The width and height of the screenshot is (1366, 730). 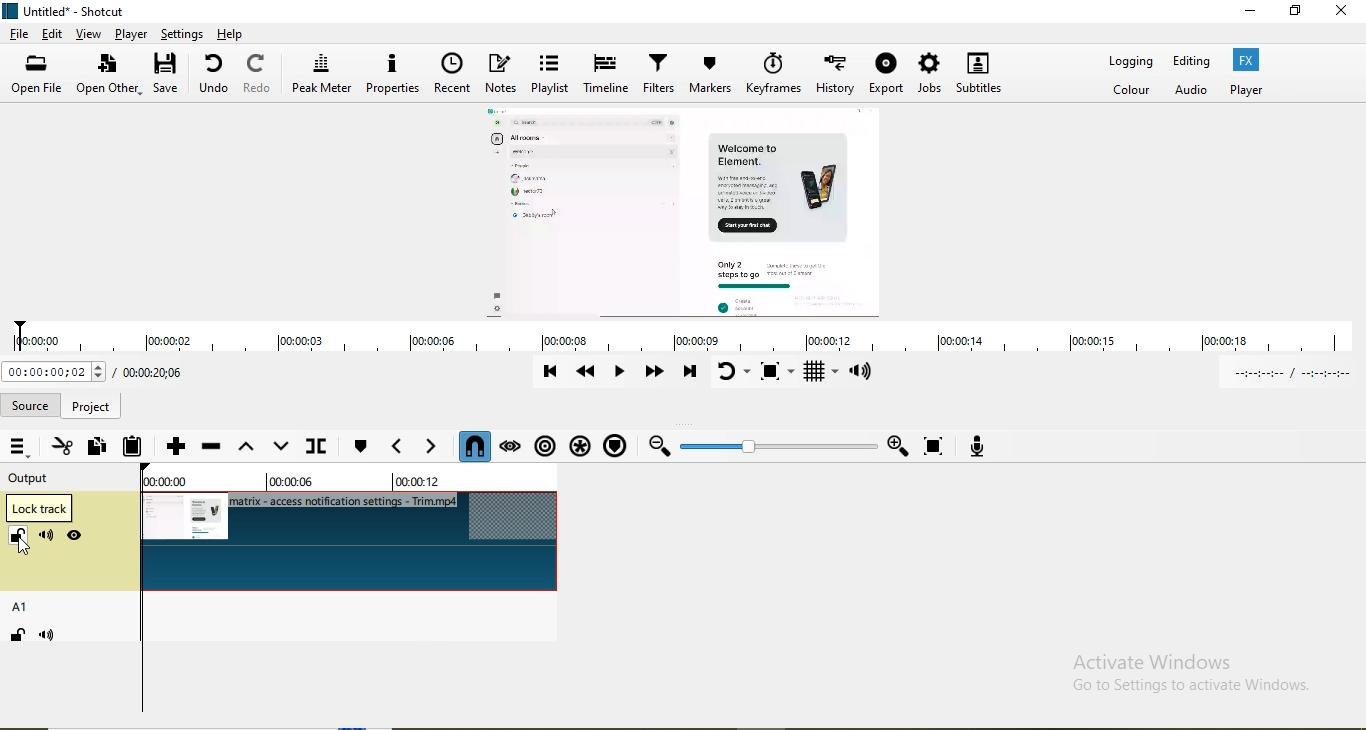 What do you see at coordinates (52, 637) in the screenshot?
I see `Mute` at bounding box center [52, 637].